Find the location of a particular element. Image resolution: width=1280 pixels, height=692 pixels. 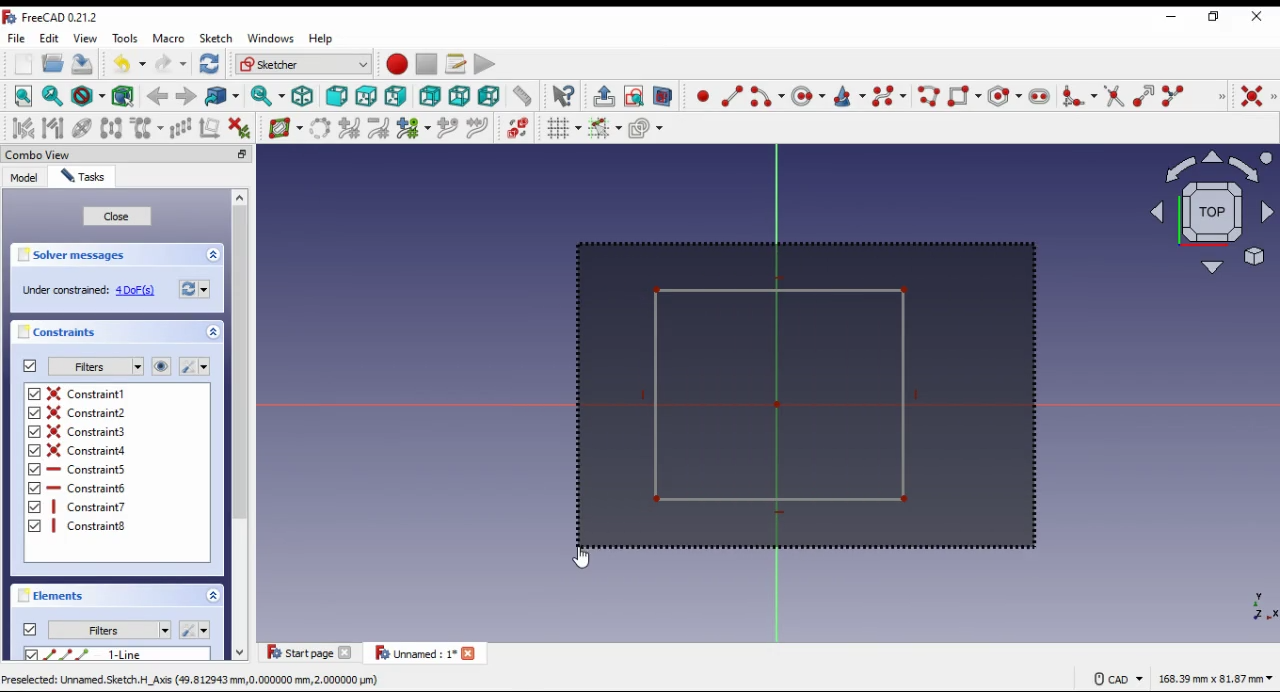

configure rendering order is located at coordinates (647, 128).